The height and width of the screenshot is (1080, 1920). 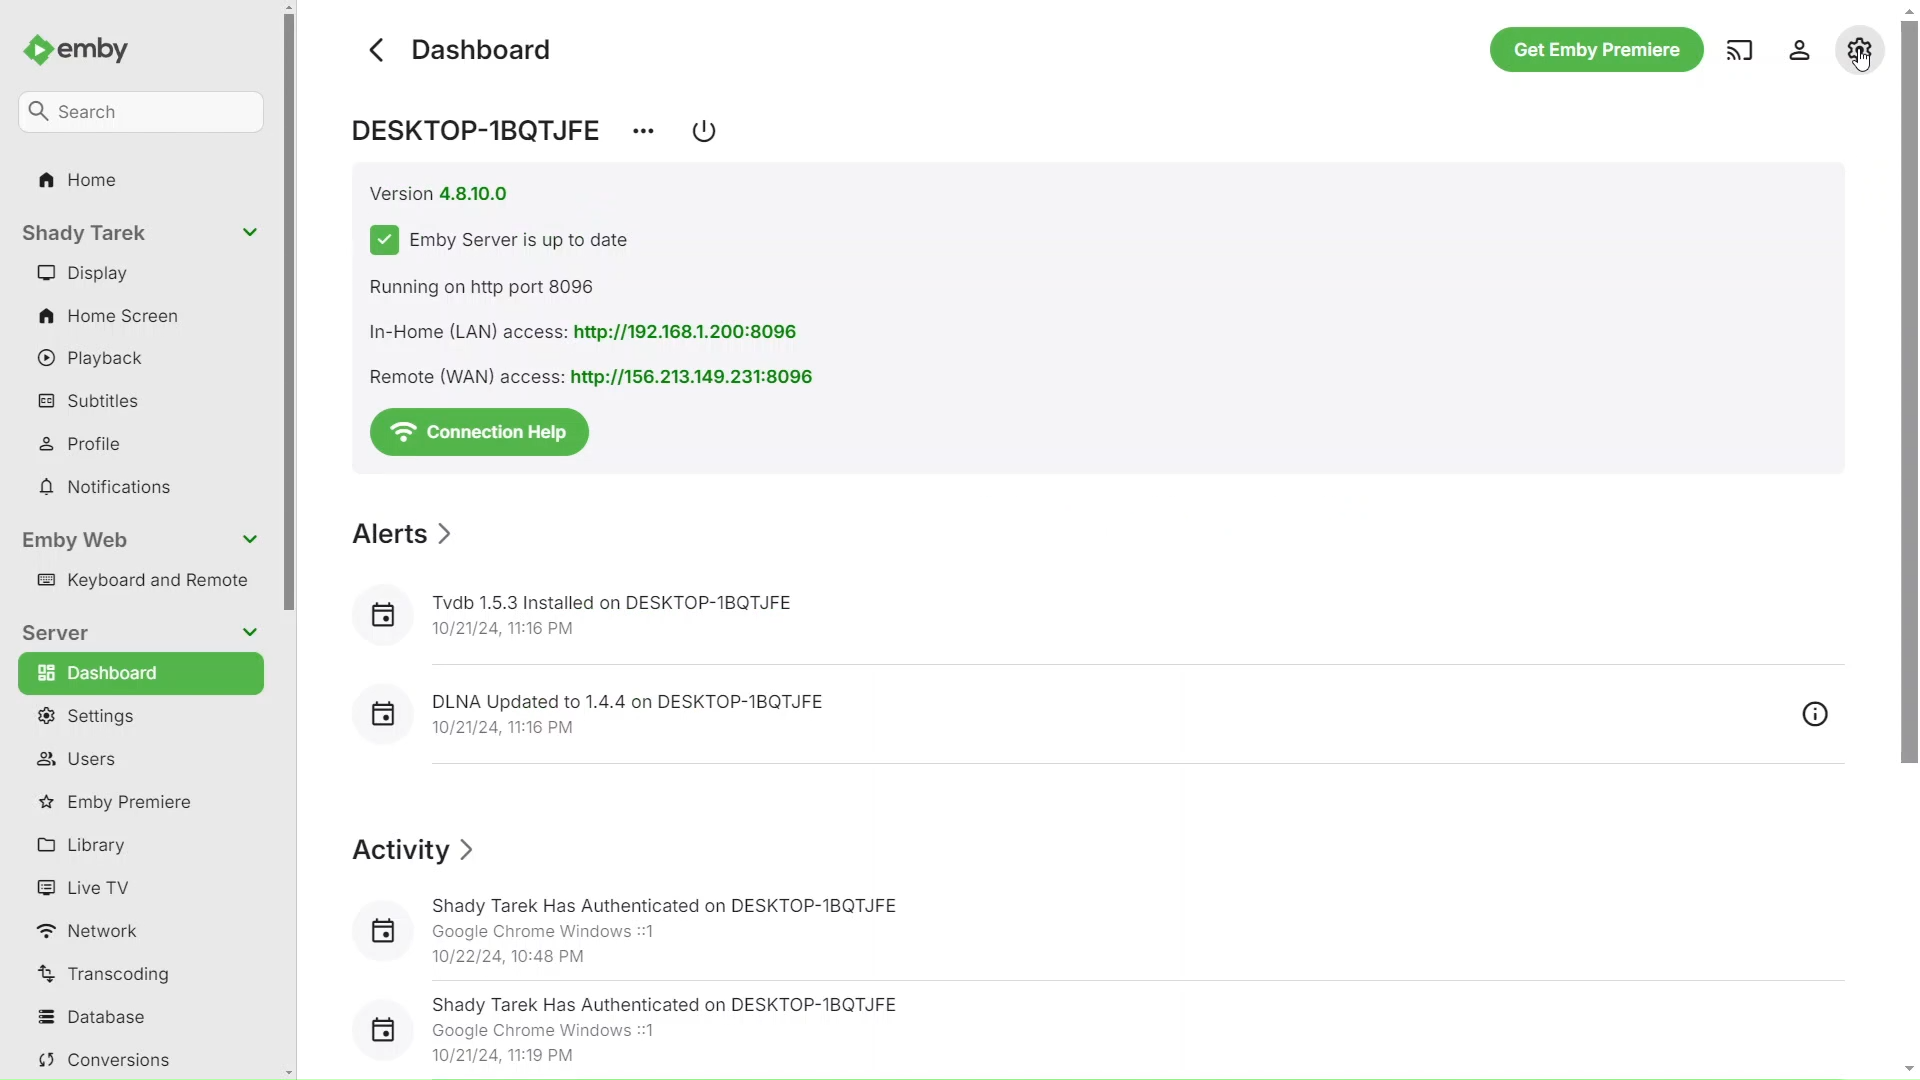 I want to click on get emby premiere, so click(x=1597, y=50).